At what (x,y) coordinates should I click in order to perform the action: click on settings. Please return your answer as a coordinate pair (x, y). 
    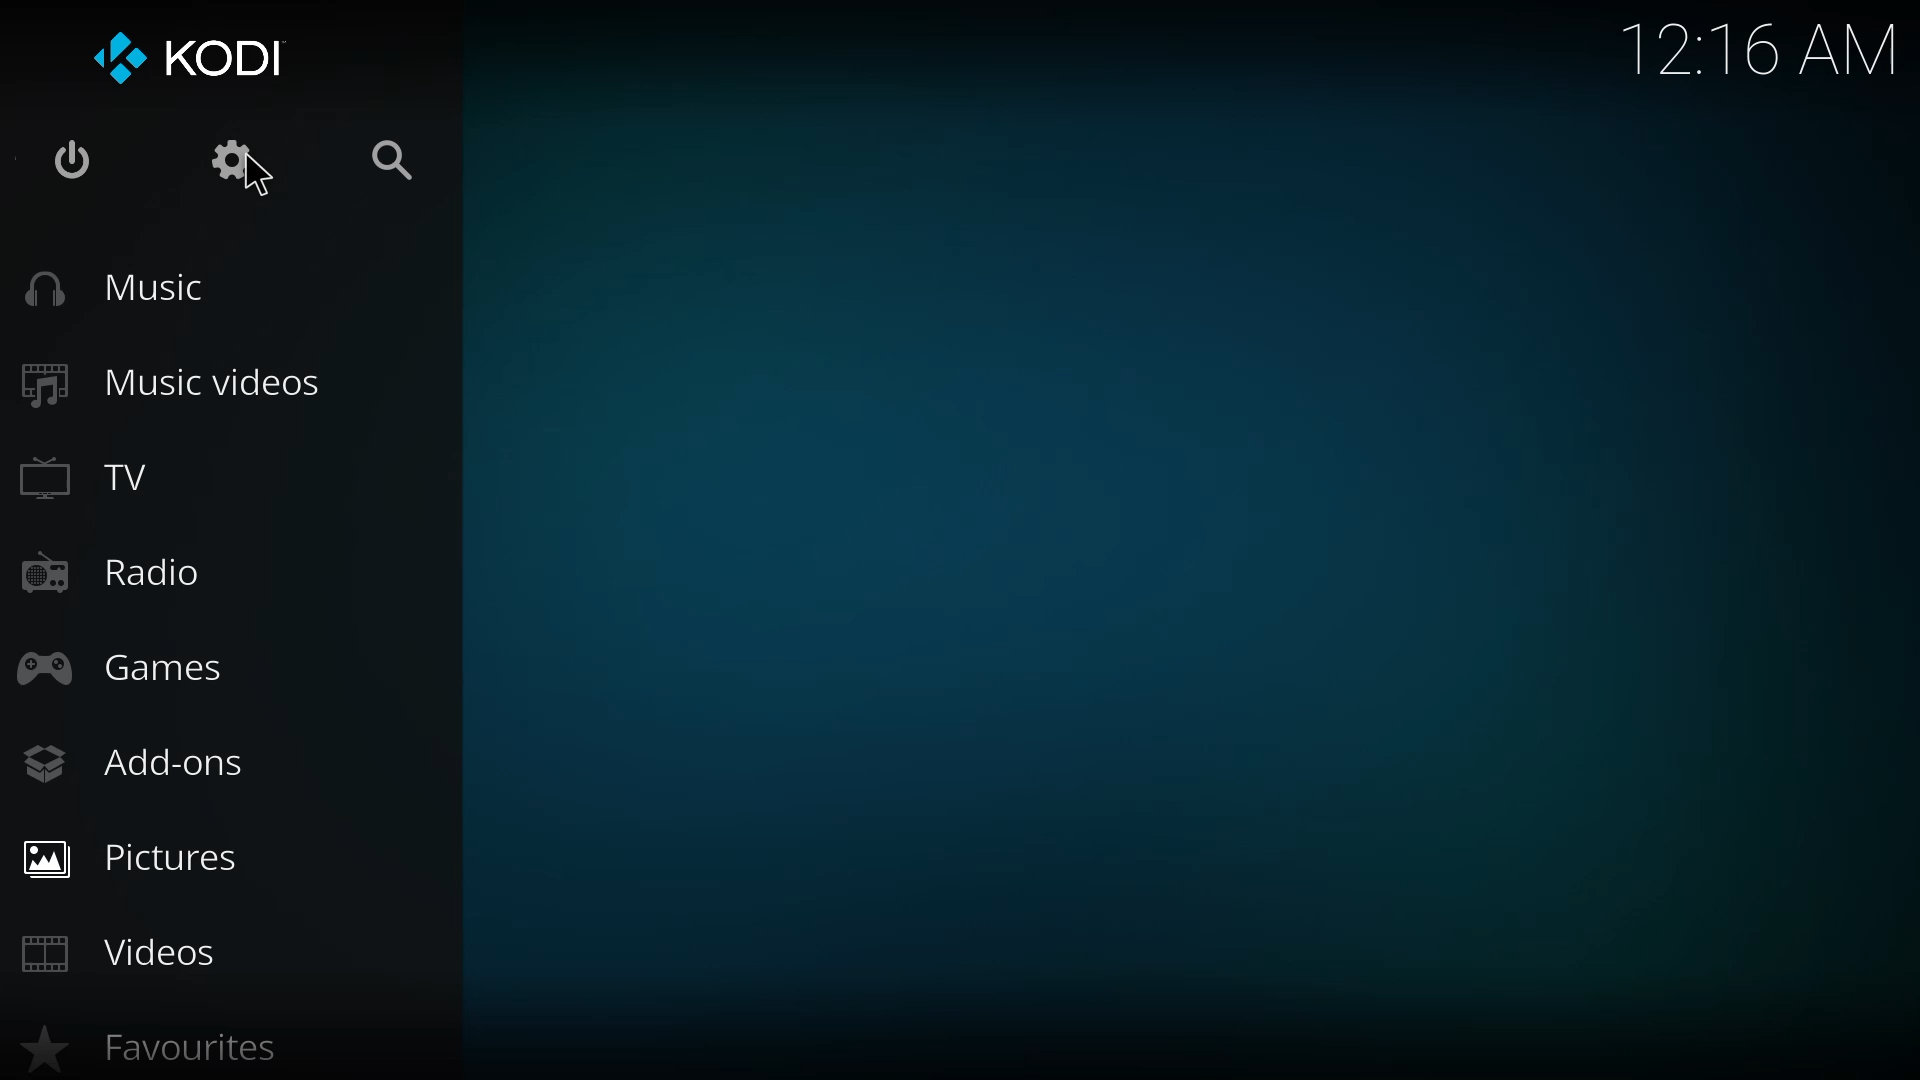
    Looking at the image, I should click on (236, 167).